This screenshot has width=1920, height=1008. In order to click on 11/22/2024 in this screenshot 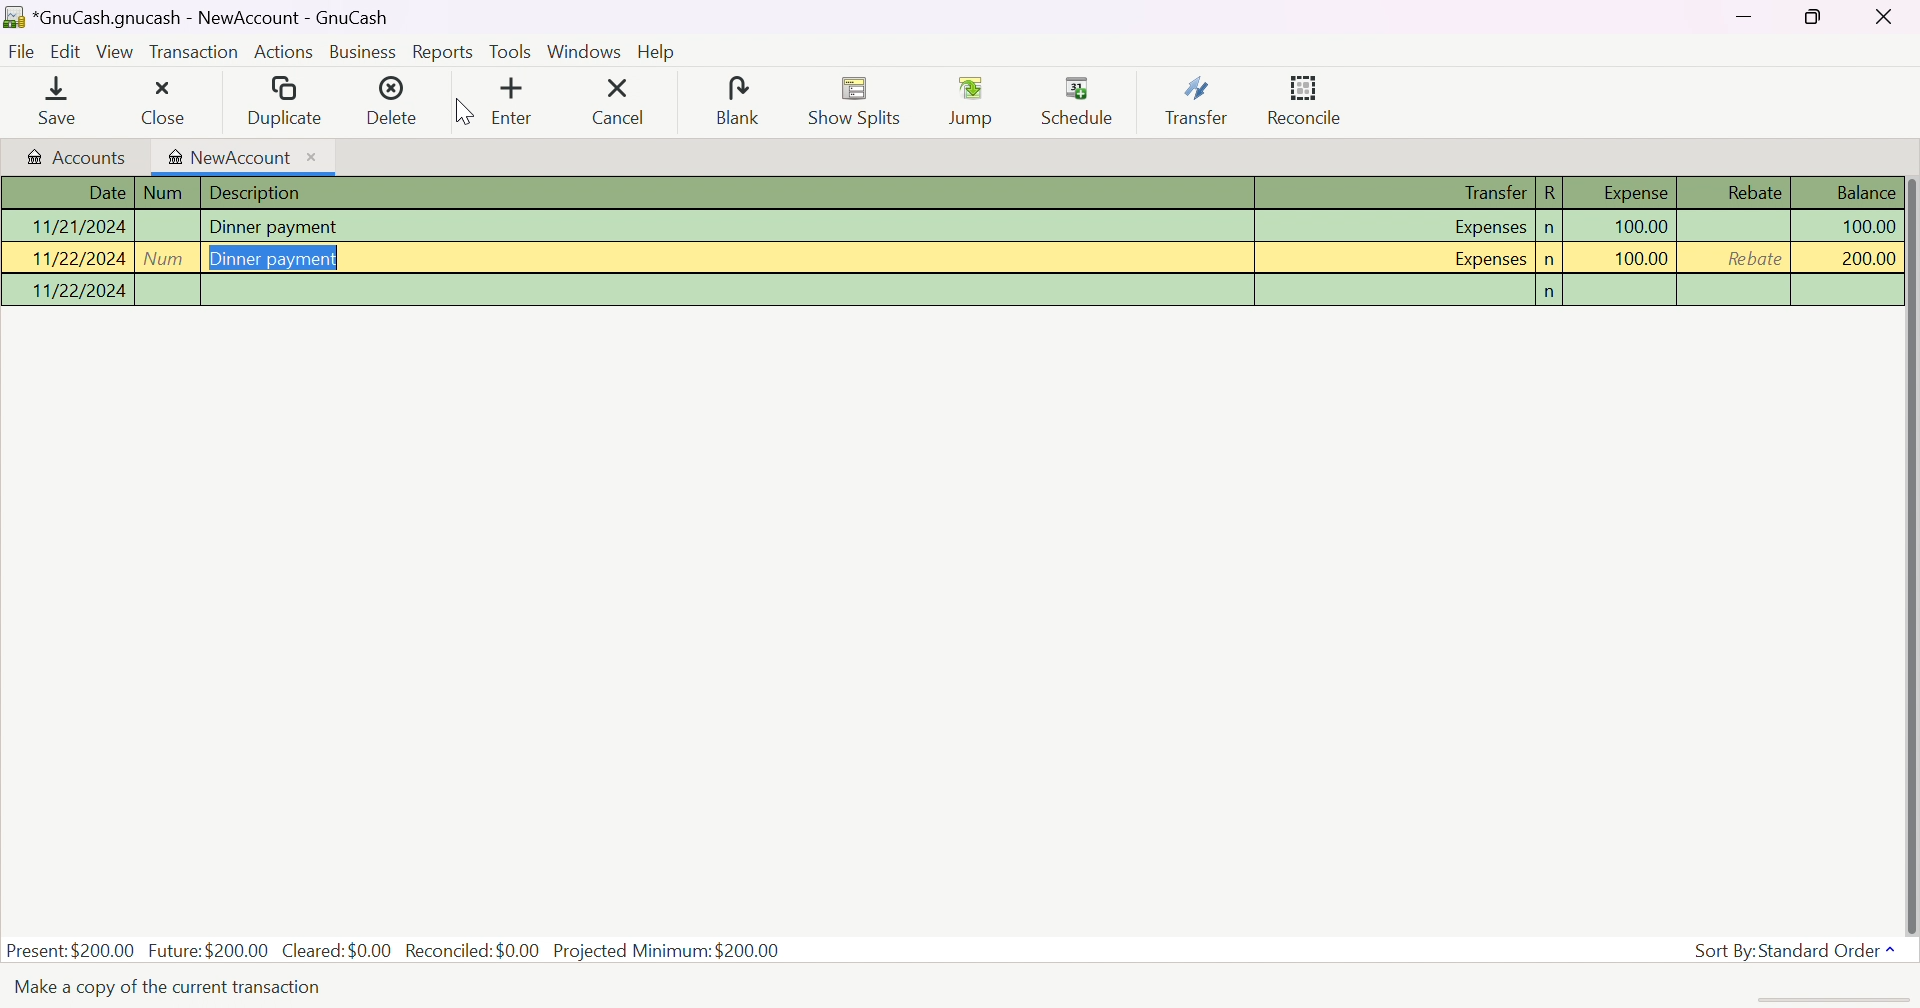, I will do `click(80, 289)`.